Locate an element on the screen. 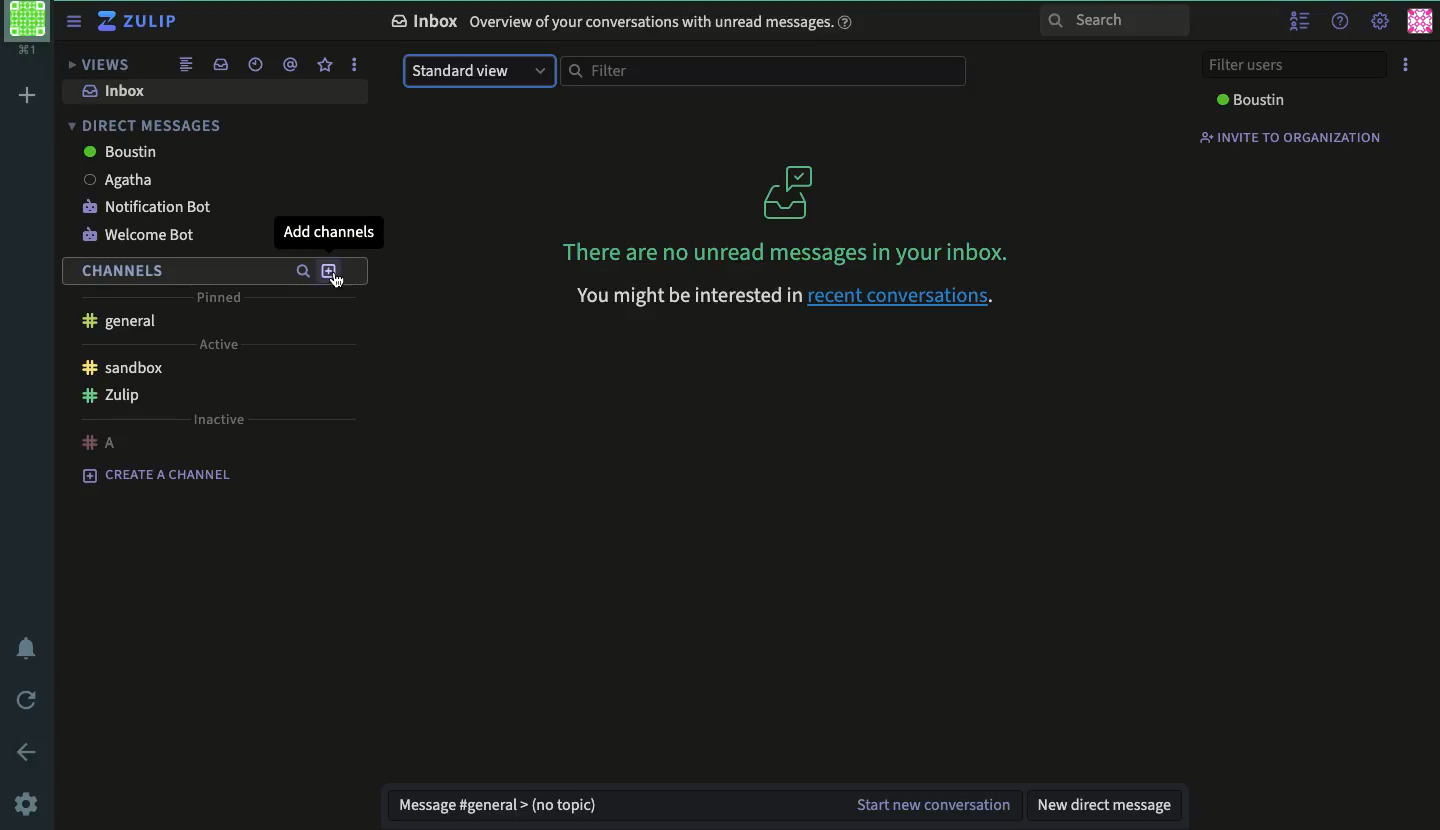 This screenshot has height=830, width=1440.  Inbox Overview of your conversations with unread messages.  is located at coordinates (621, 24).